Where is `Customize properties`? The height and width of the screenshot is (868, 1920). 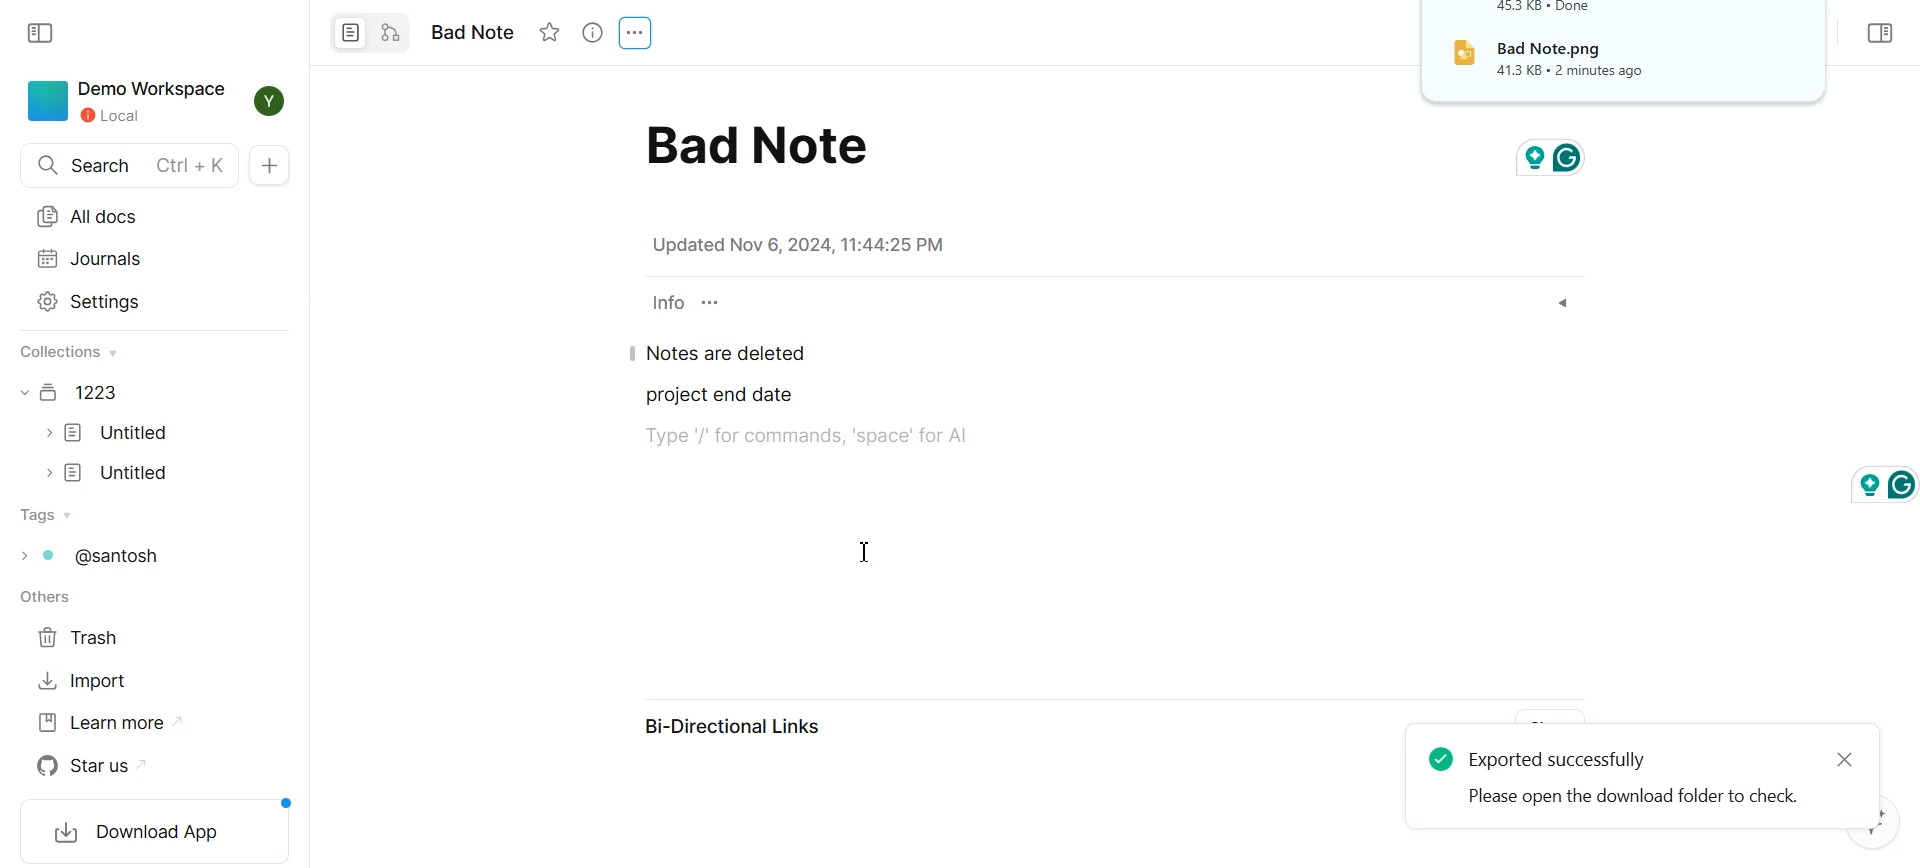
Customize properties is located at coordinates (712, 302).